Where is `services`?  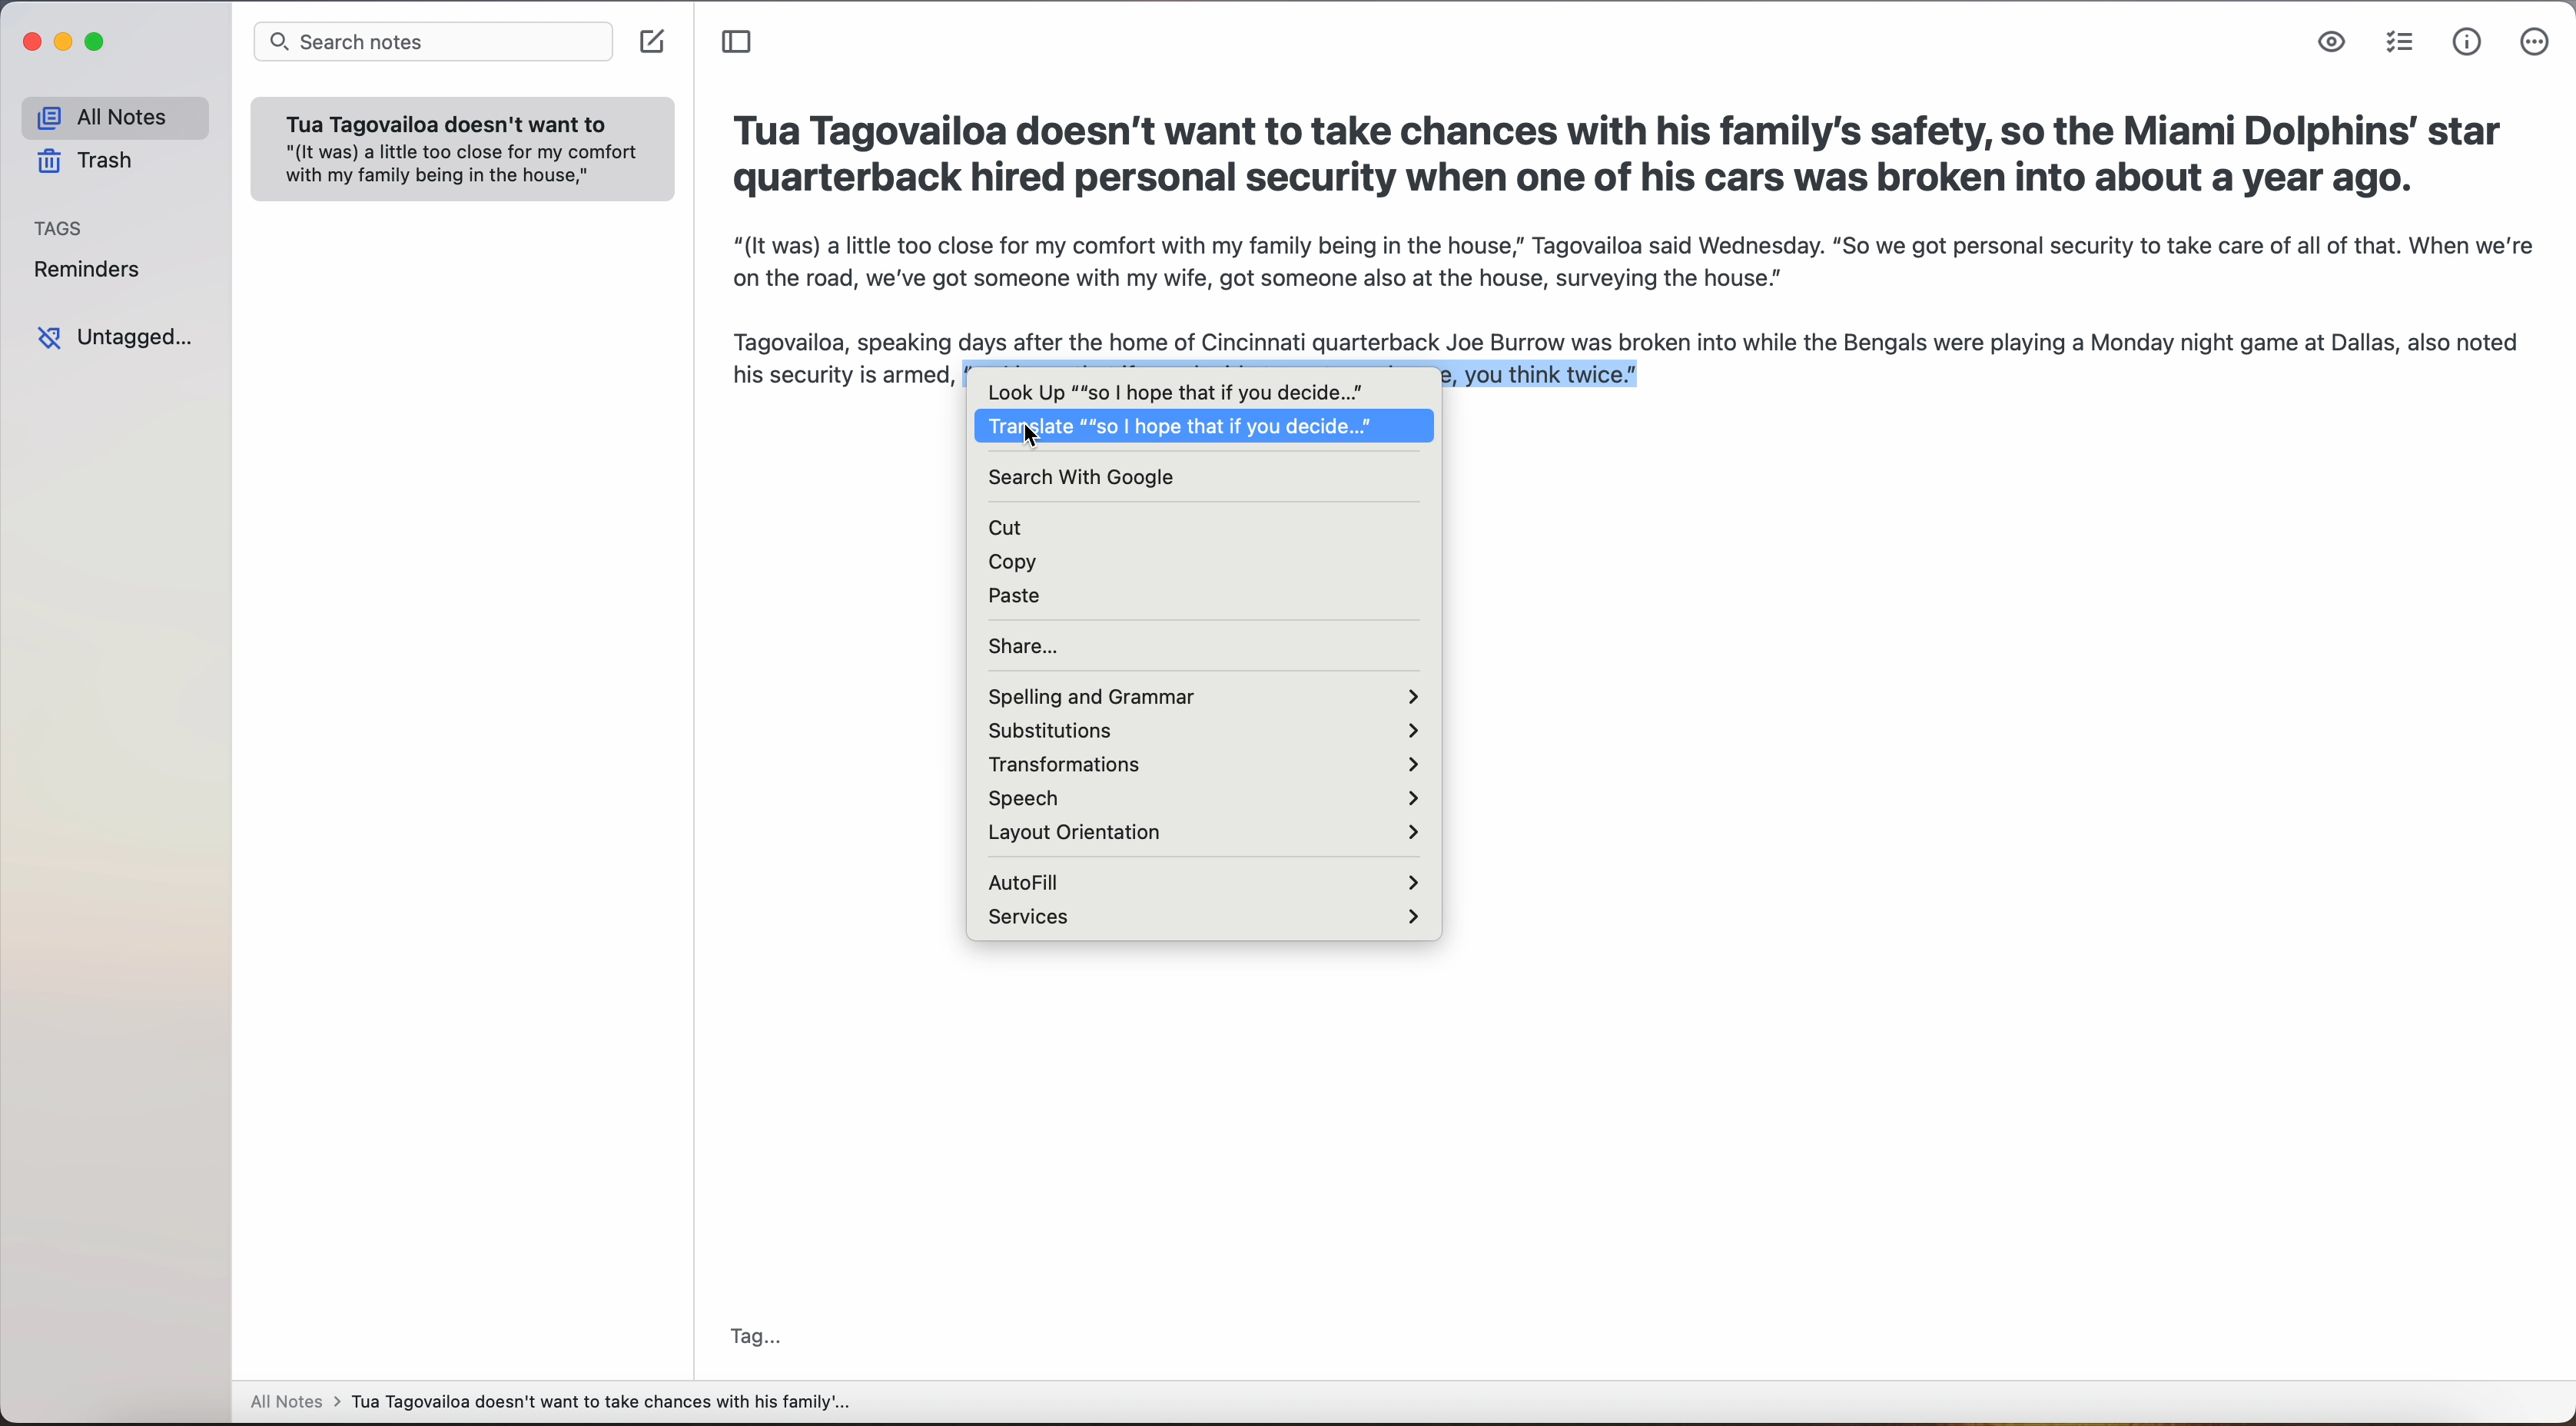 services is located at coordinates (1203, 922).